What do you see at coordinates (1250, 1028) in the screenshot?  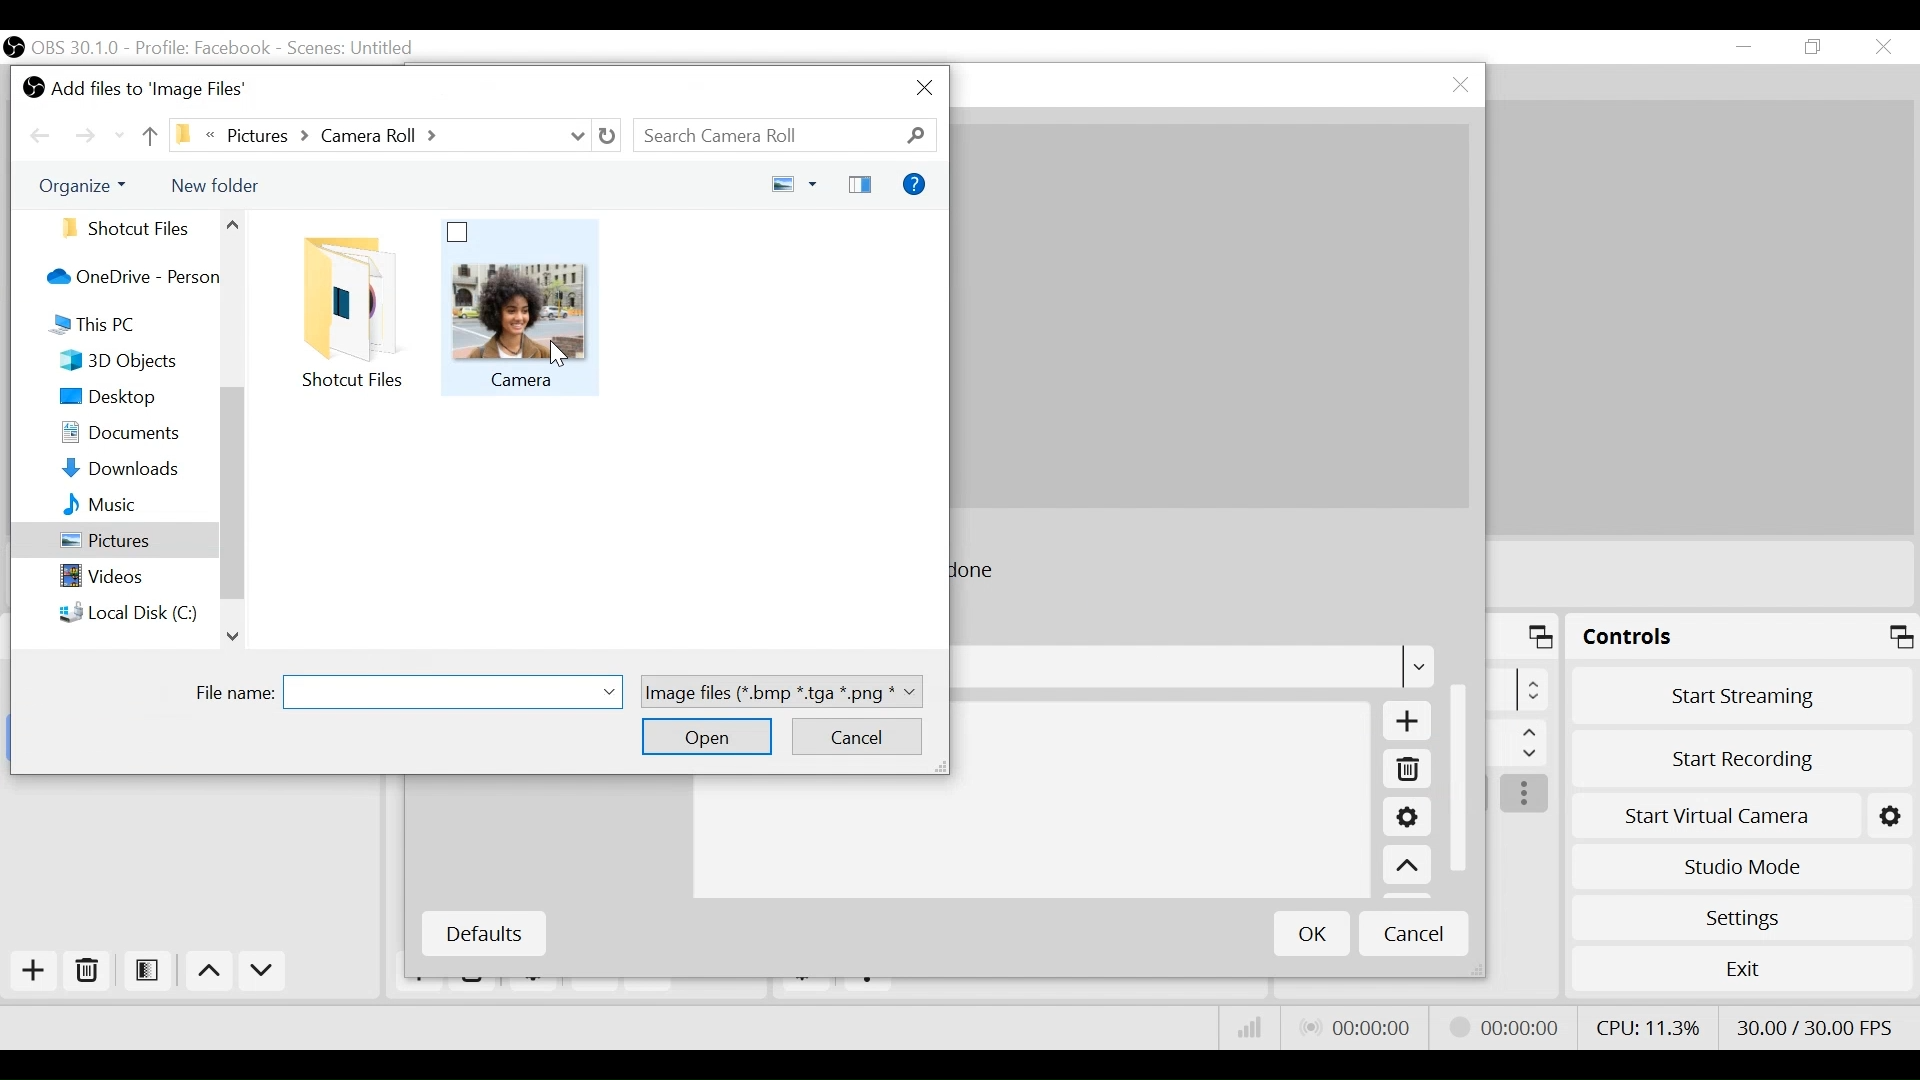 I see `Bitrate` at bounding box center [1250, 1028].